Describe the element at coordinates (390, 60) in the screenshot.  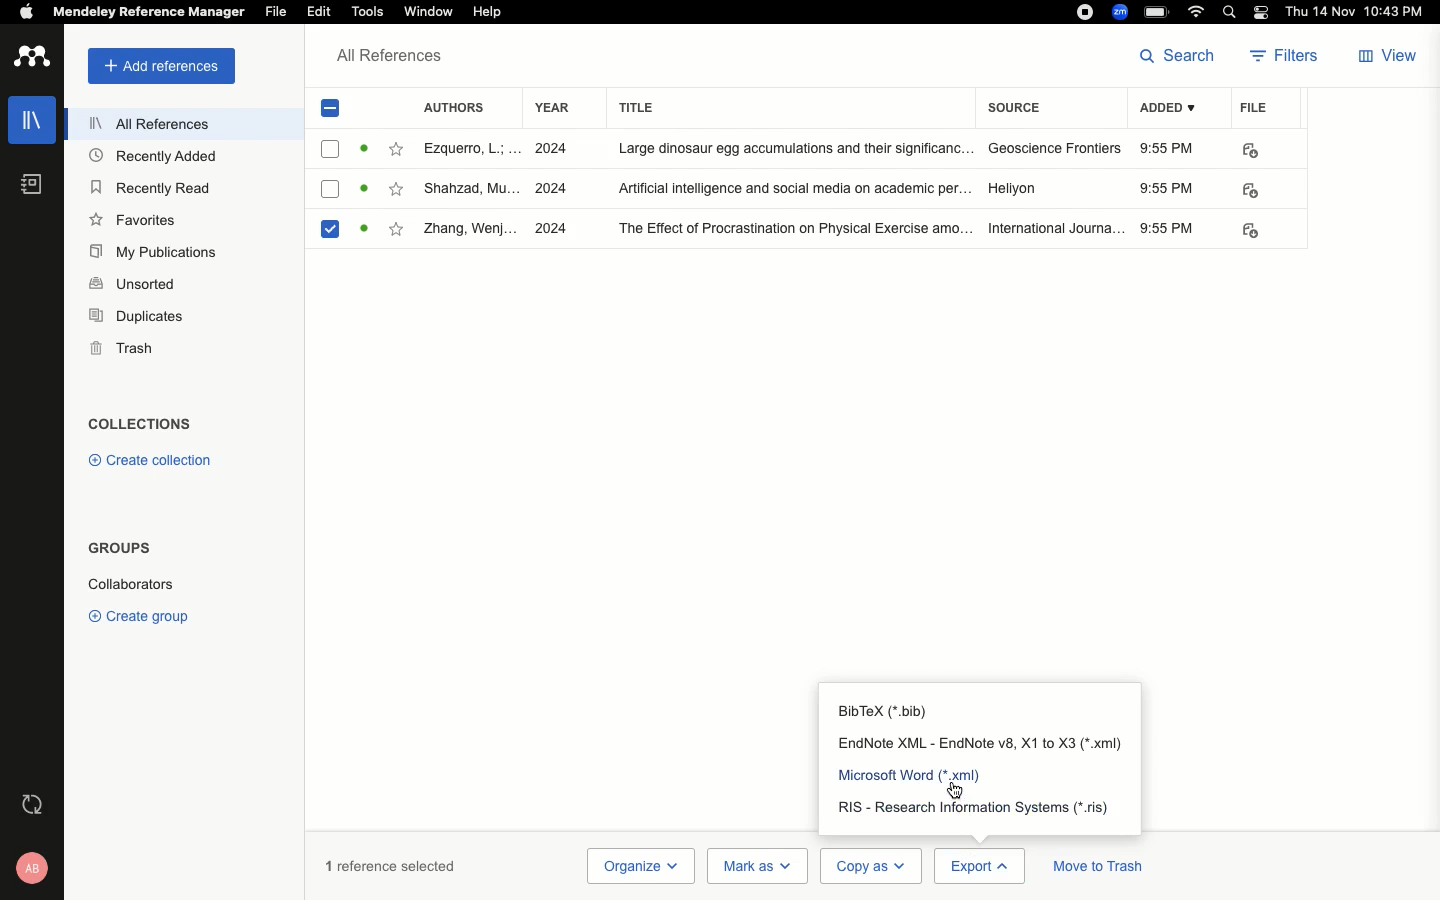
I see `All references` at that location.